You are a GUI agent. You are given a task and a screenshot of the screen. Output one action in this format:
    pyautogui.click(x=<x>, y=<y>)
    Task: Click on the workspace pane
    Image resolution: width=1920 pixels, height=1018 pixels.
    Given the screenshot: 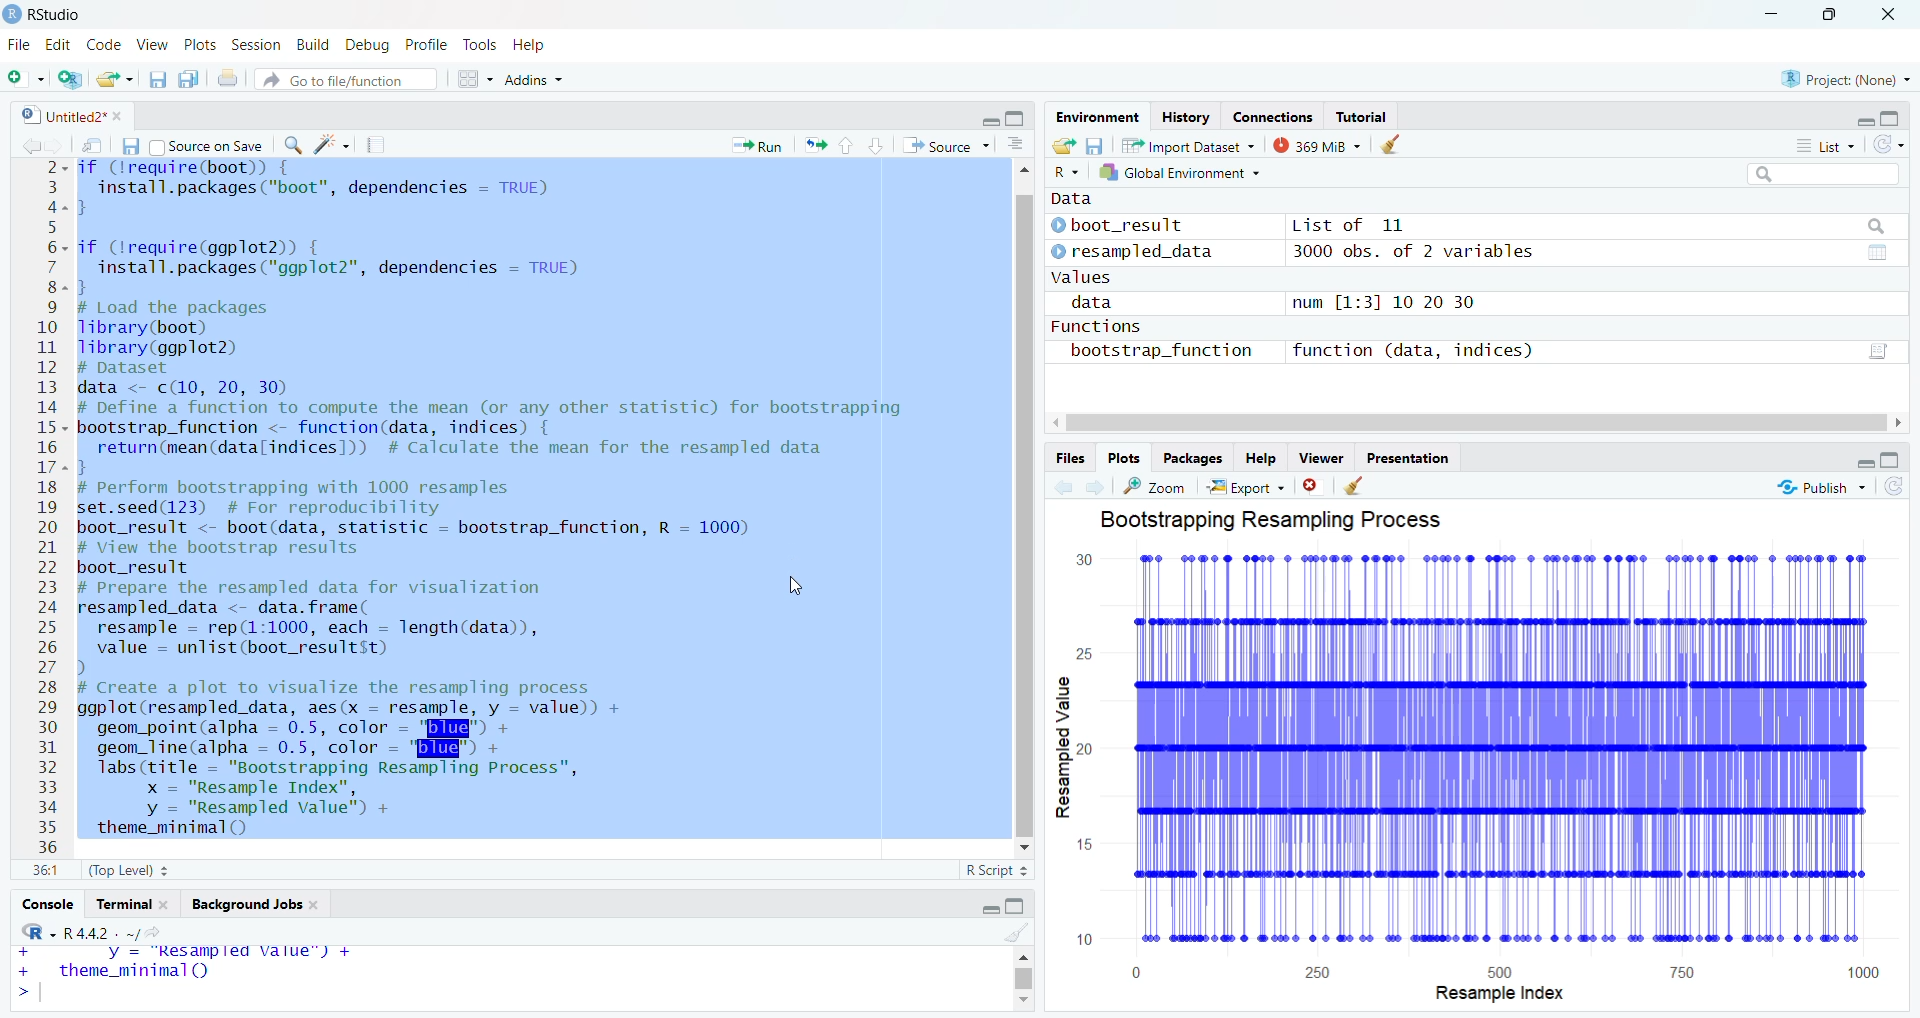 What is the action you would take?
    pyautogui.click(x=476, y=76)
    